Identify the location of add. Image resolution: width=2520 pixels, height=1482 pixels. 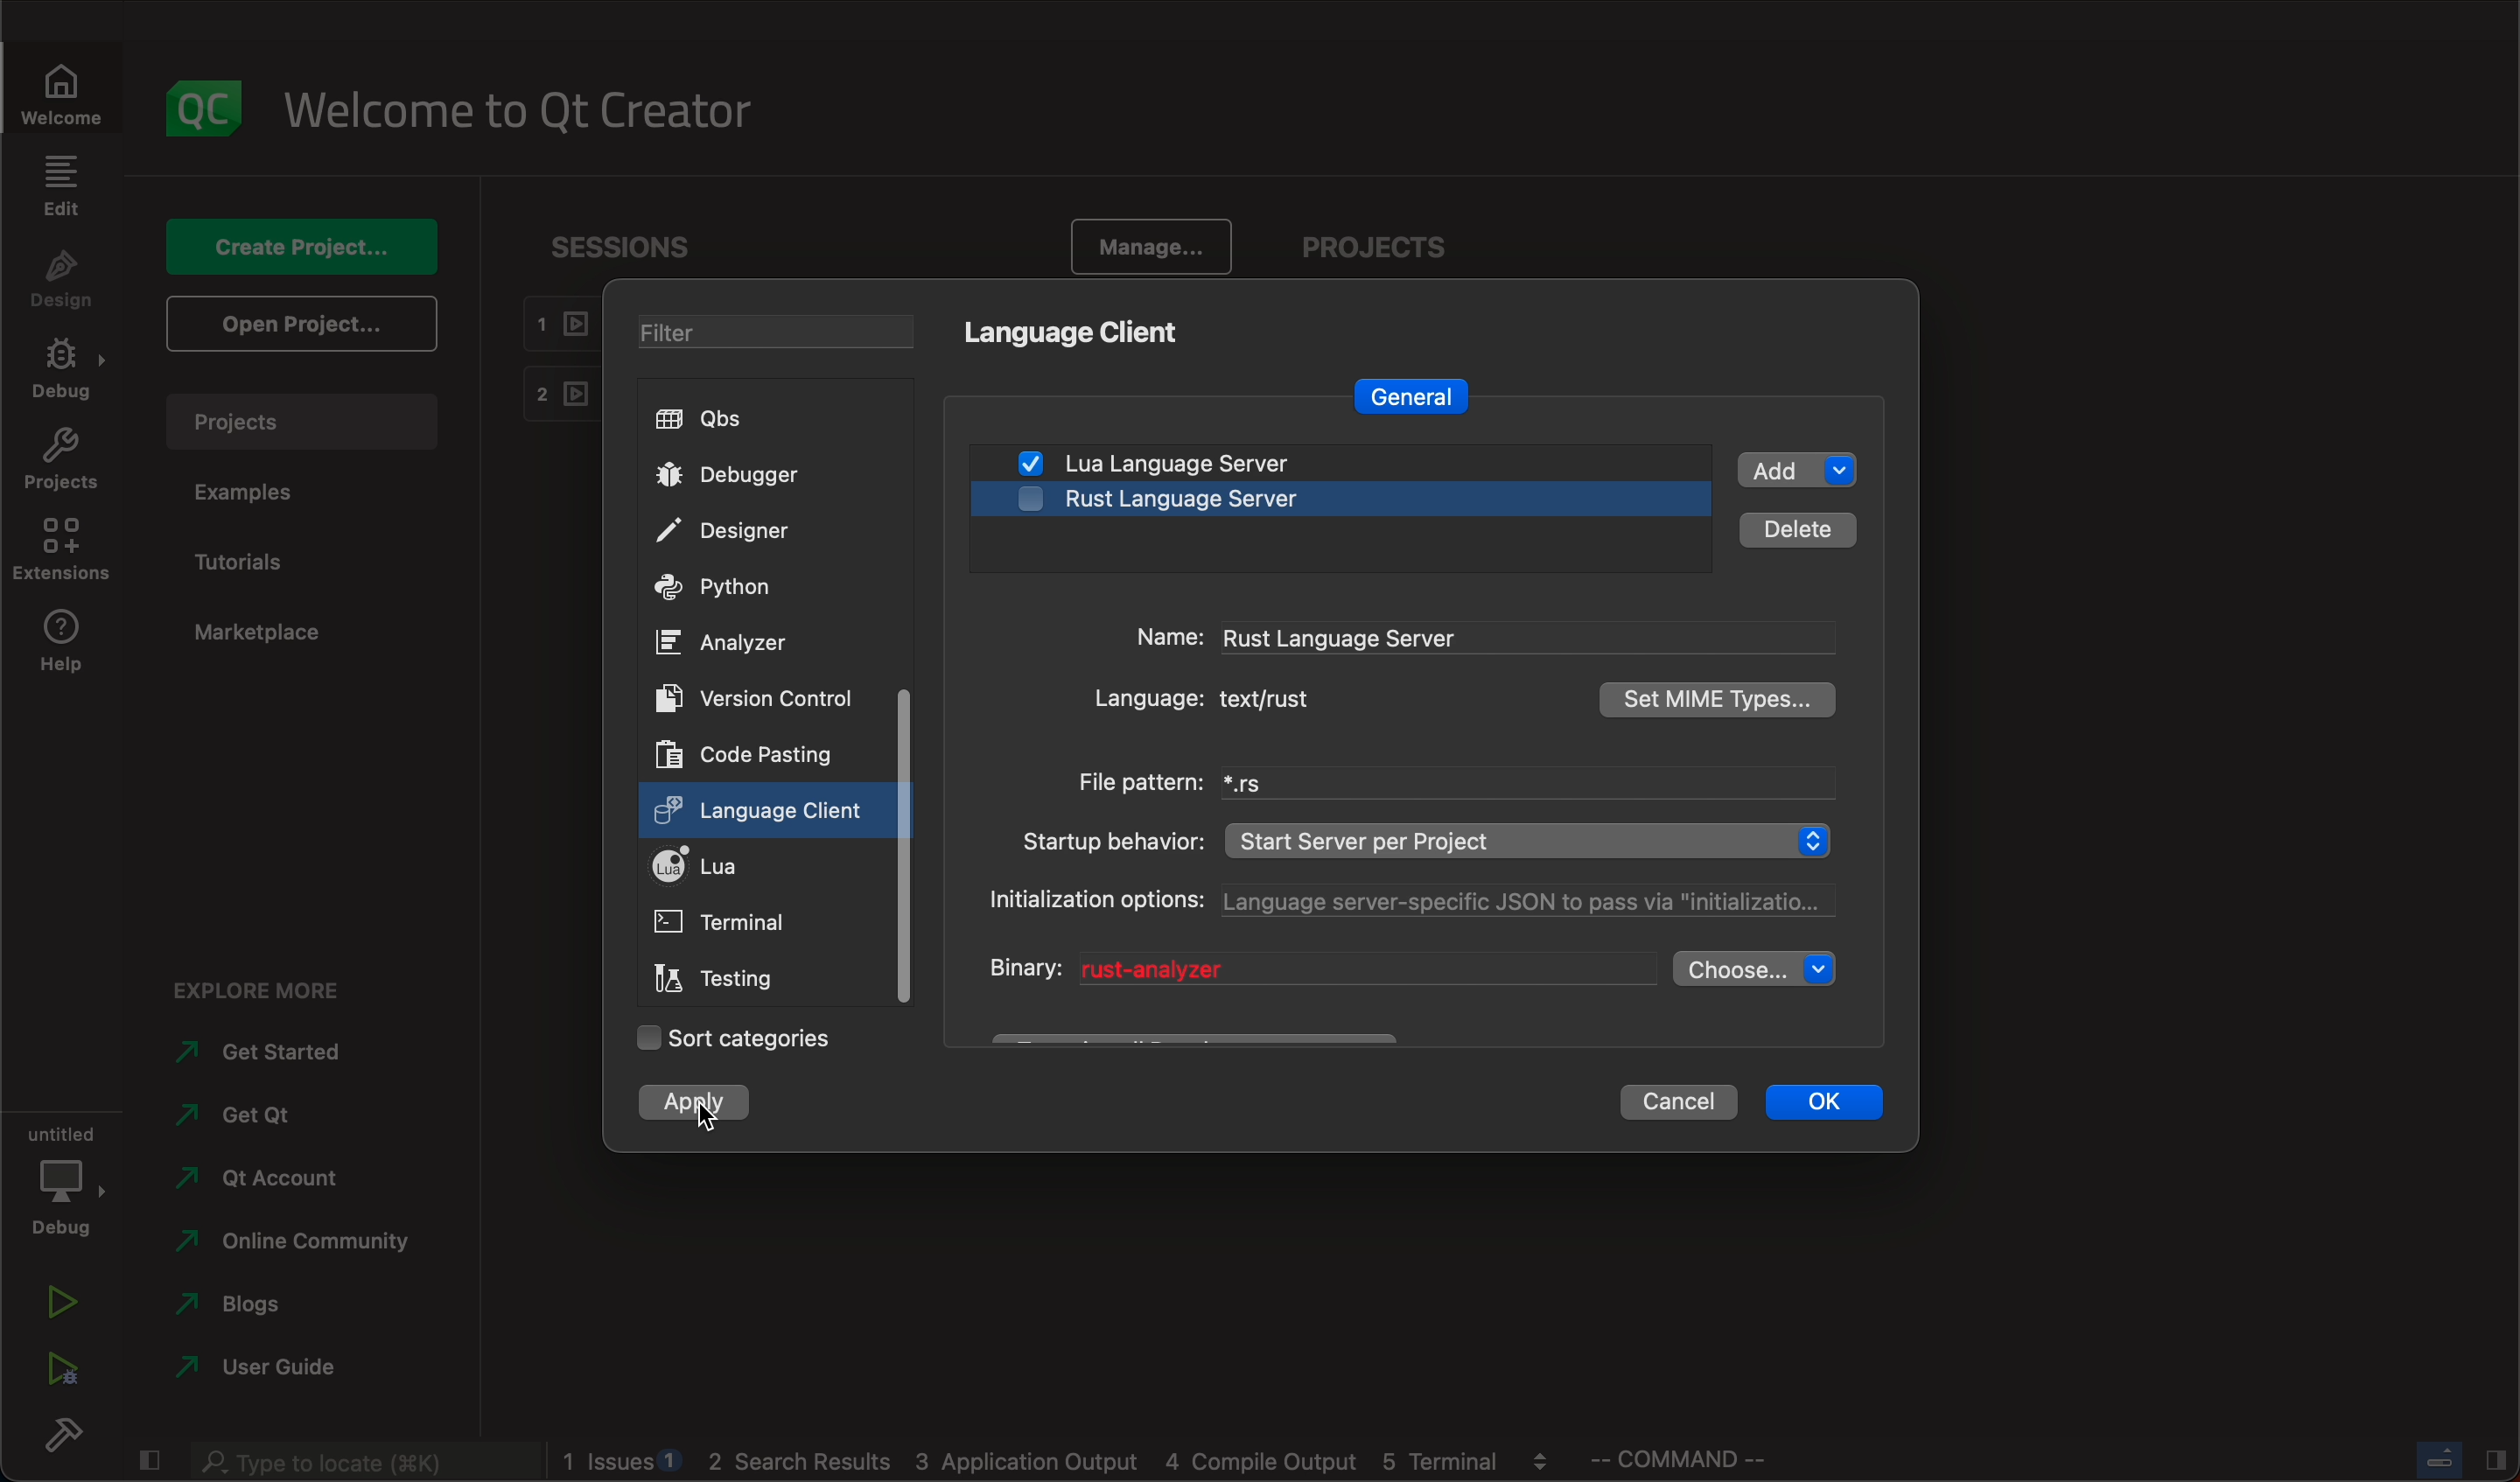
(1801, 469).